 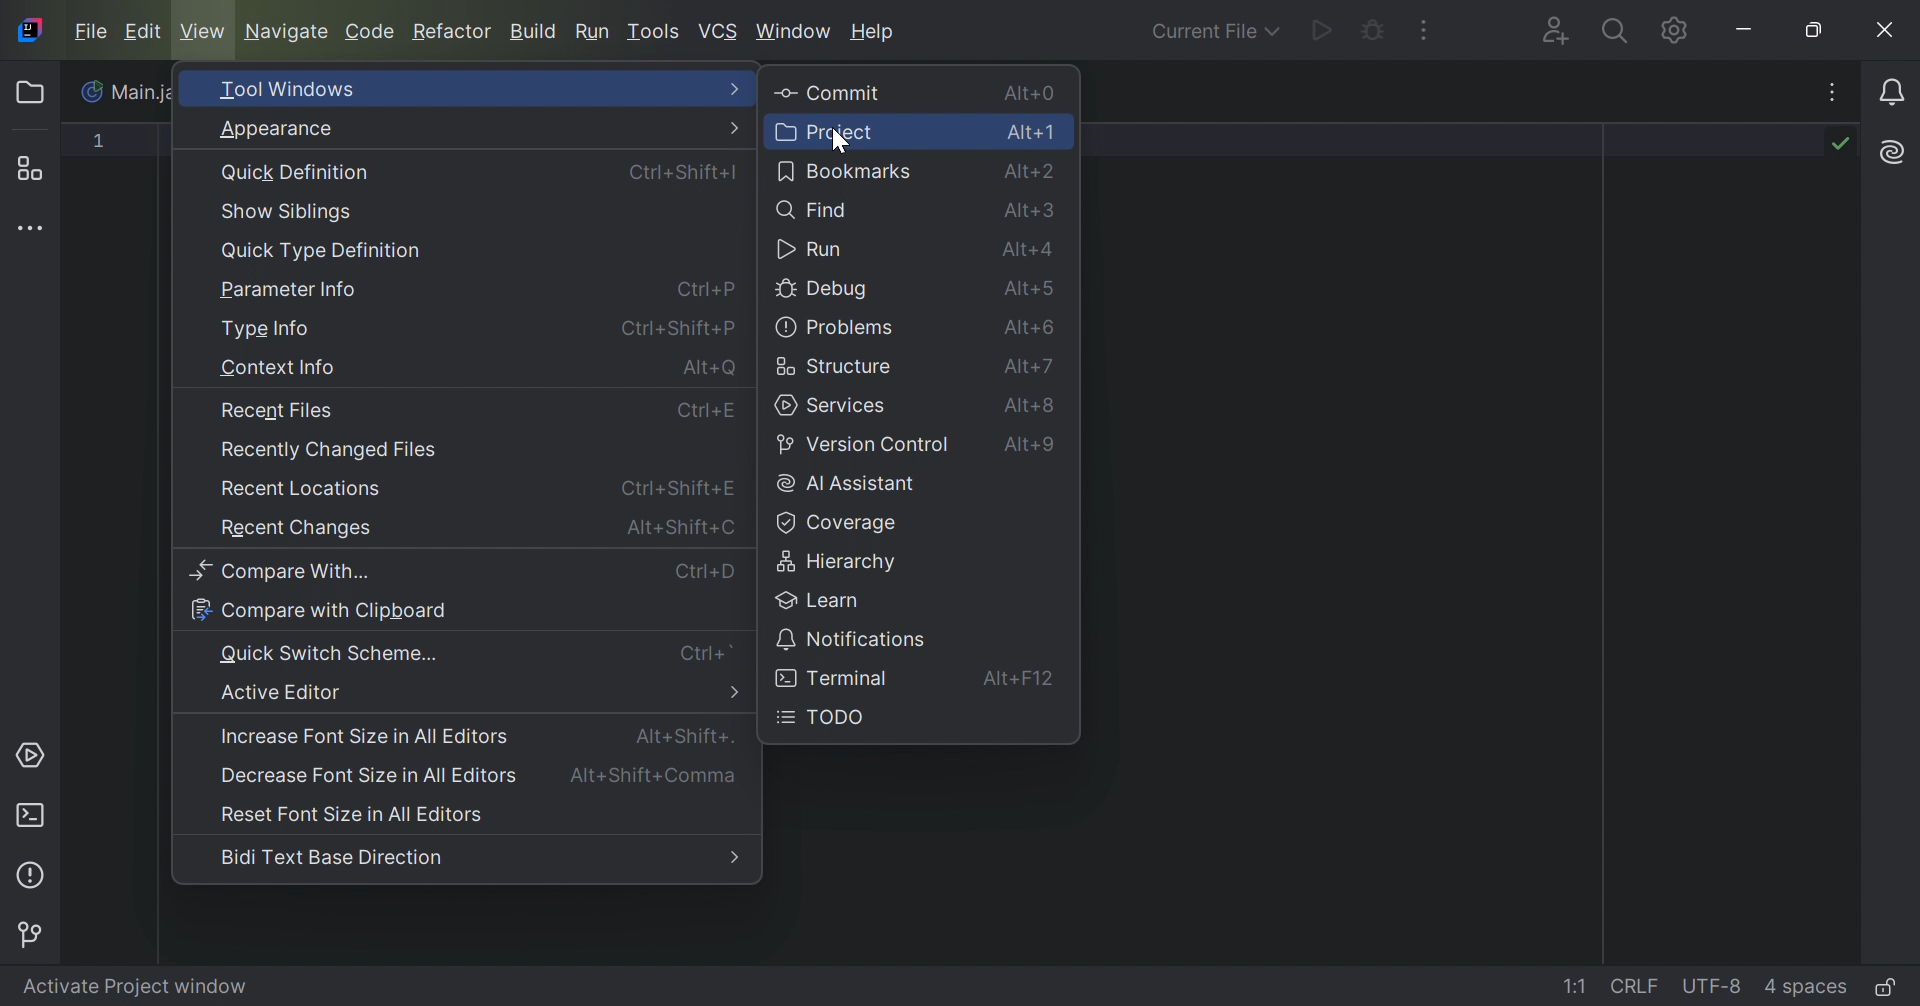 I want to click on Alt+9, so click(x=1035, y=449).